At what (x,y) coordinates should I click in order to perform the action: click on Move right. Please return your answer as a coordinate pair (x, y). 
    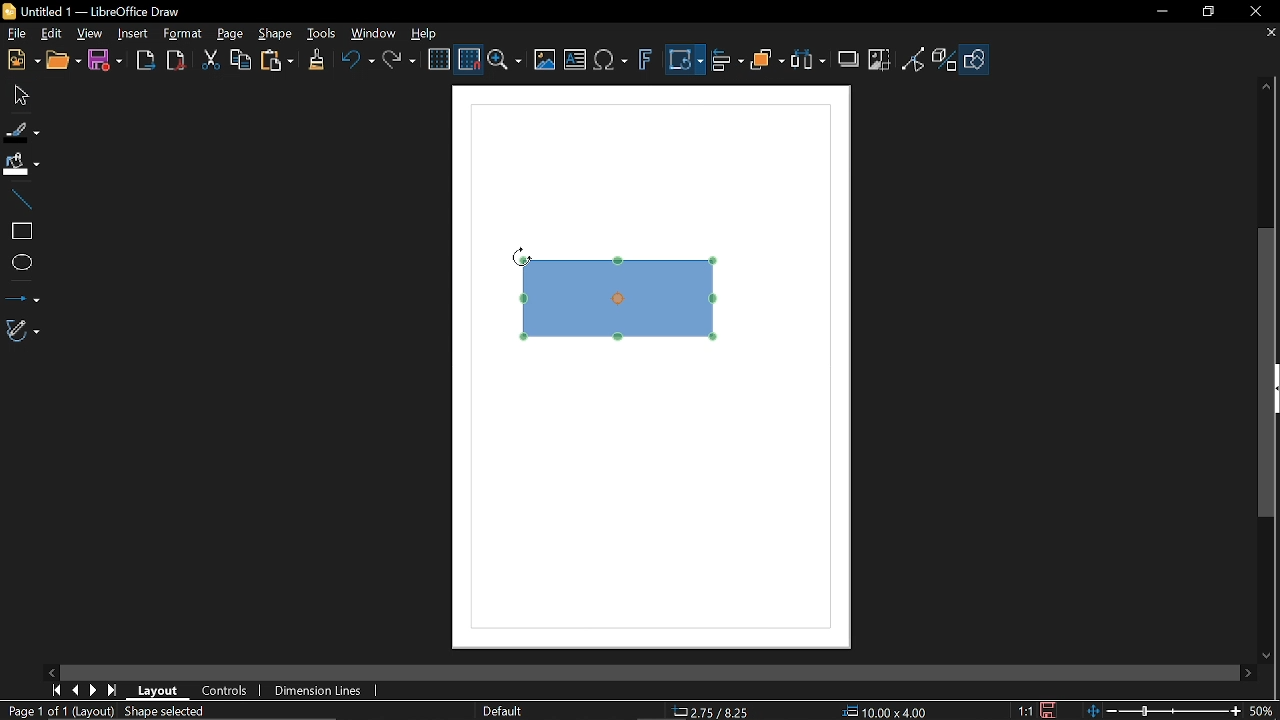
    Looking at the image, I should click on (1250, 674).